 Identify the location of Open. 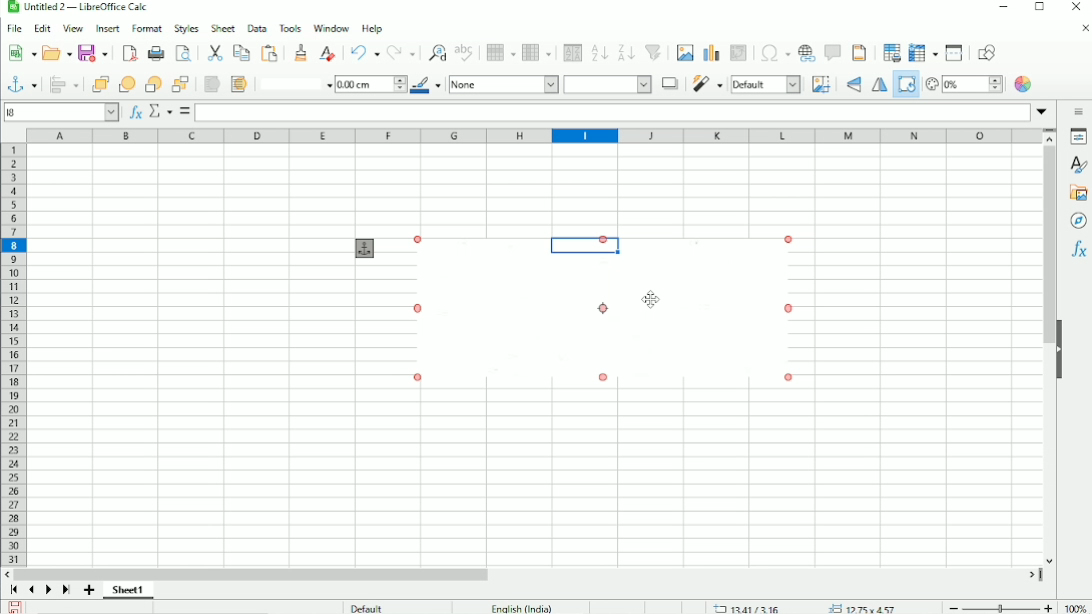
(57, 53).